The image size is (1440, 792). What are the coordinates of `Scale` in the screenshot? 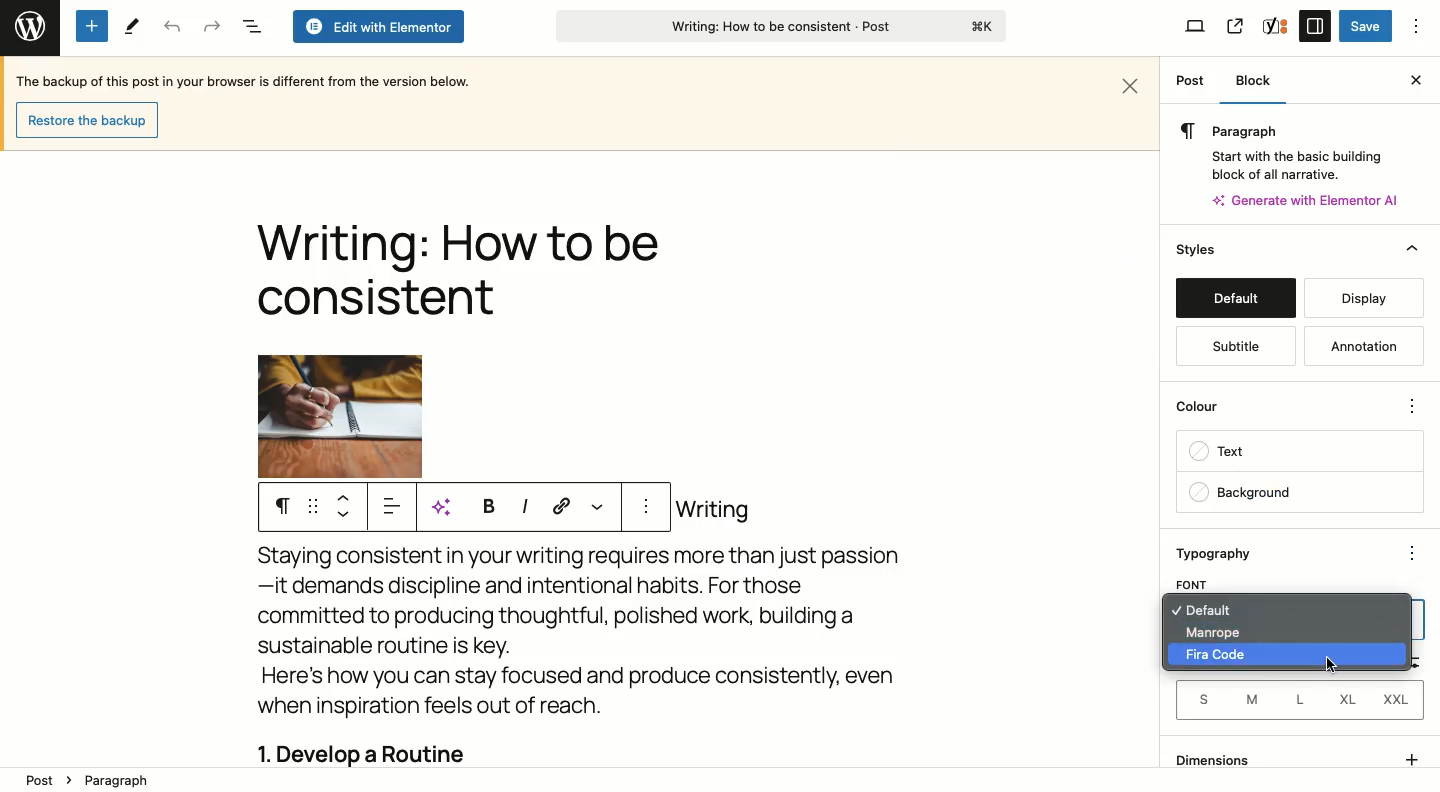 It's located at (1412, 583).